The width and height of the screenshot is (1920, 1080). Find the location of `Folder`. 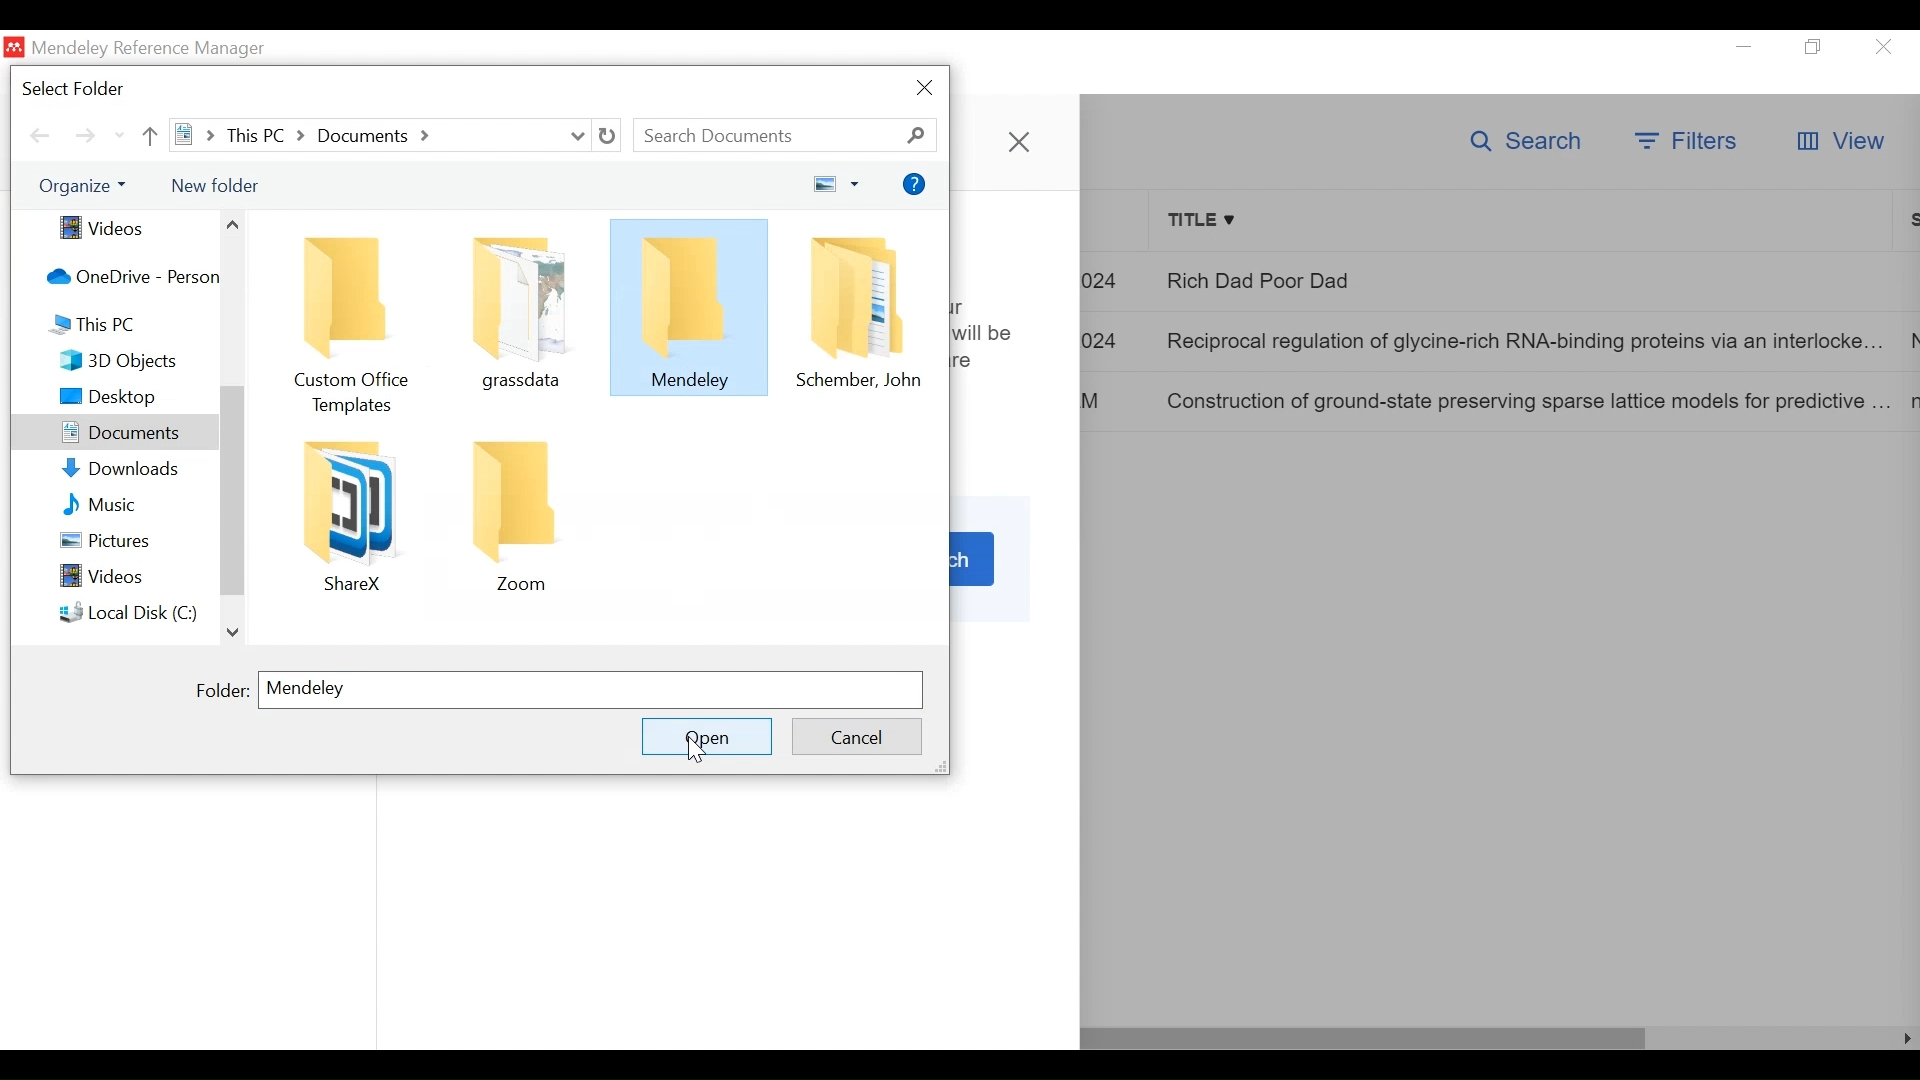

Folder is located at coordinates (859, 309).